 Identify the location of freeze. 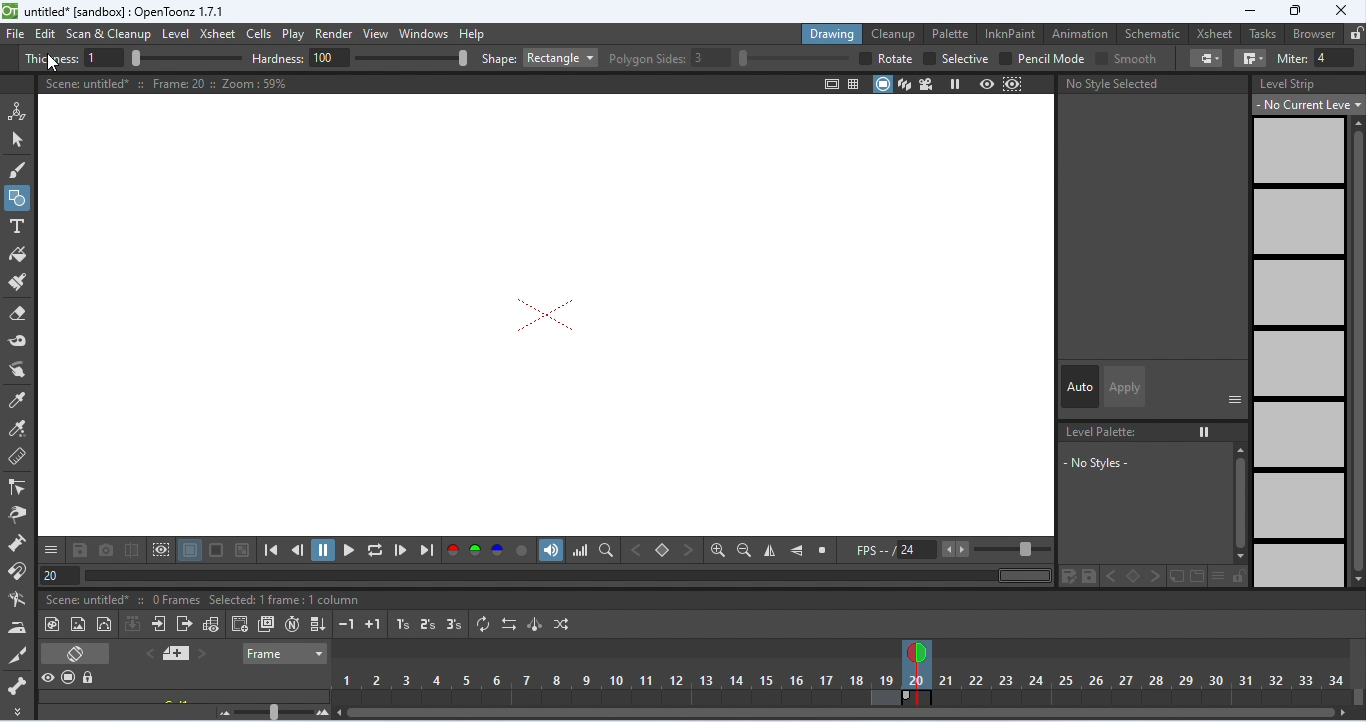
(954, 84).